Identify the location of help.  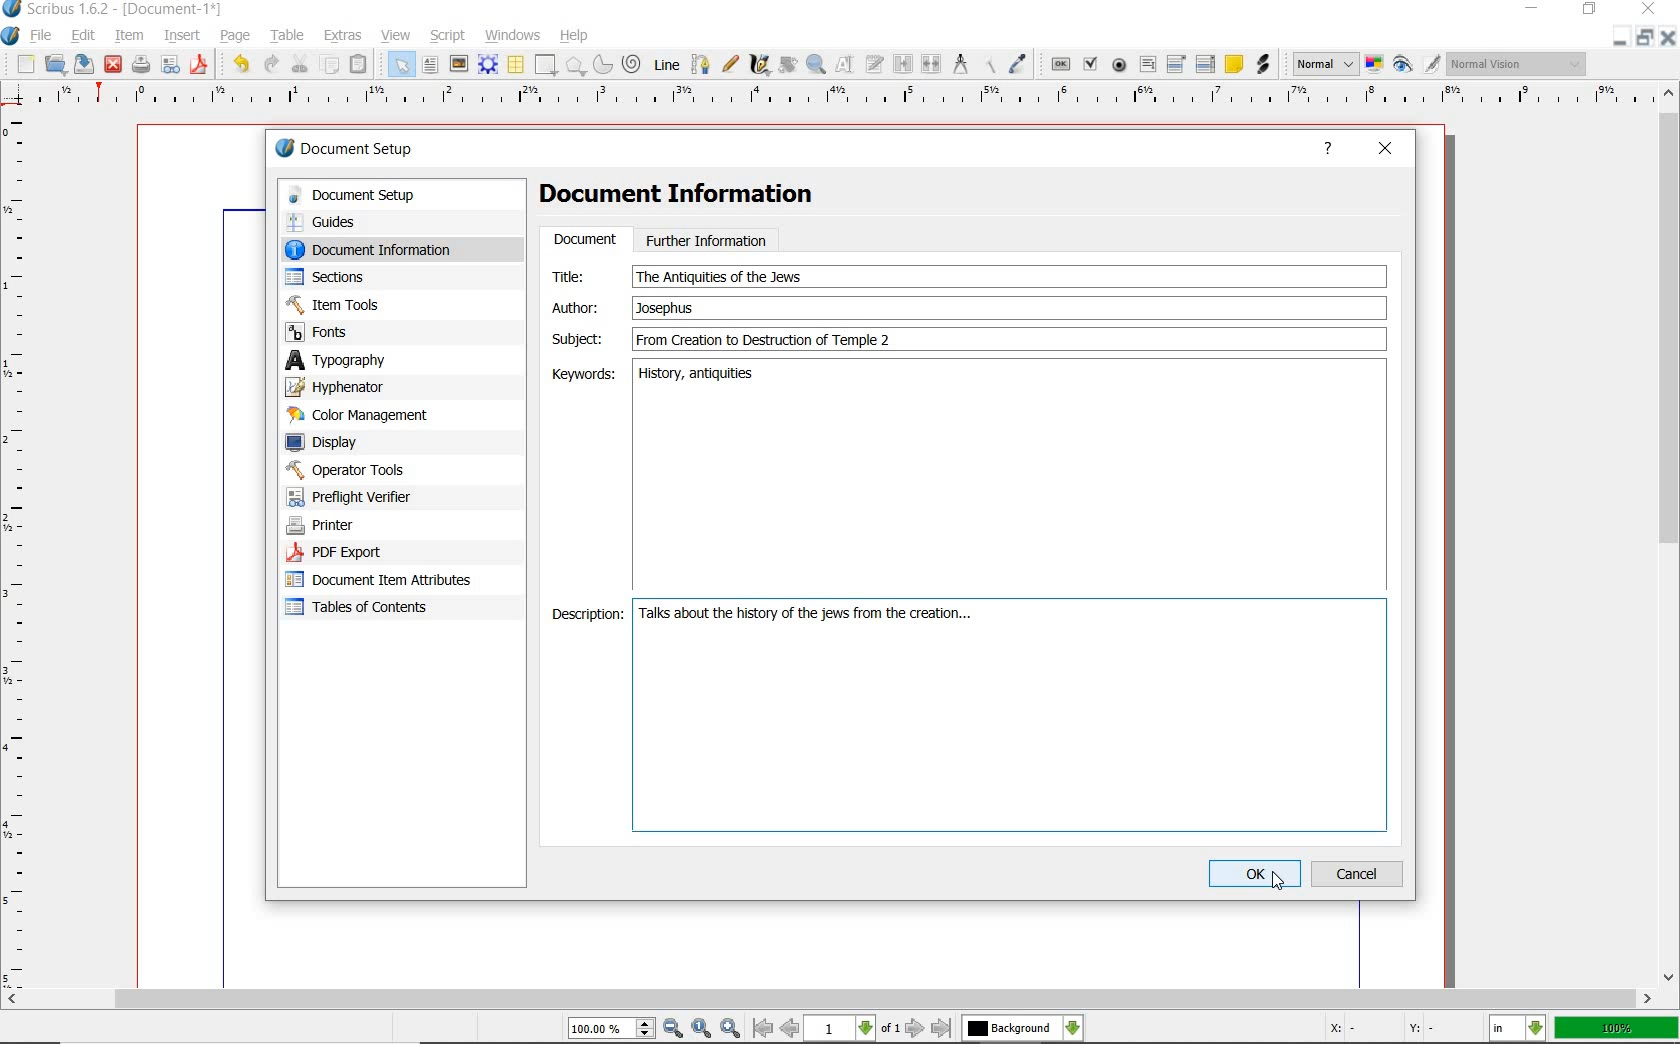
(577, 34).